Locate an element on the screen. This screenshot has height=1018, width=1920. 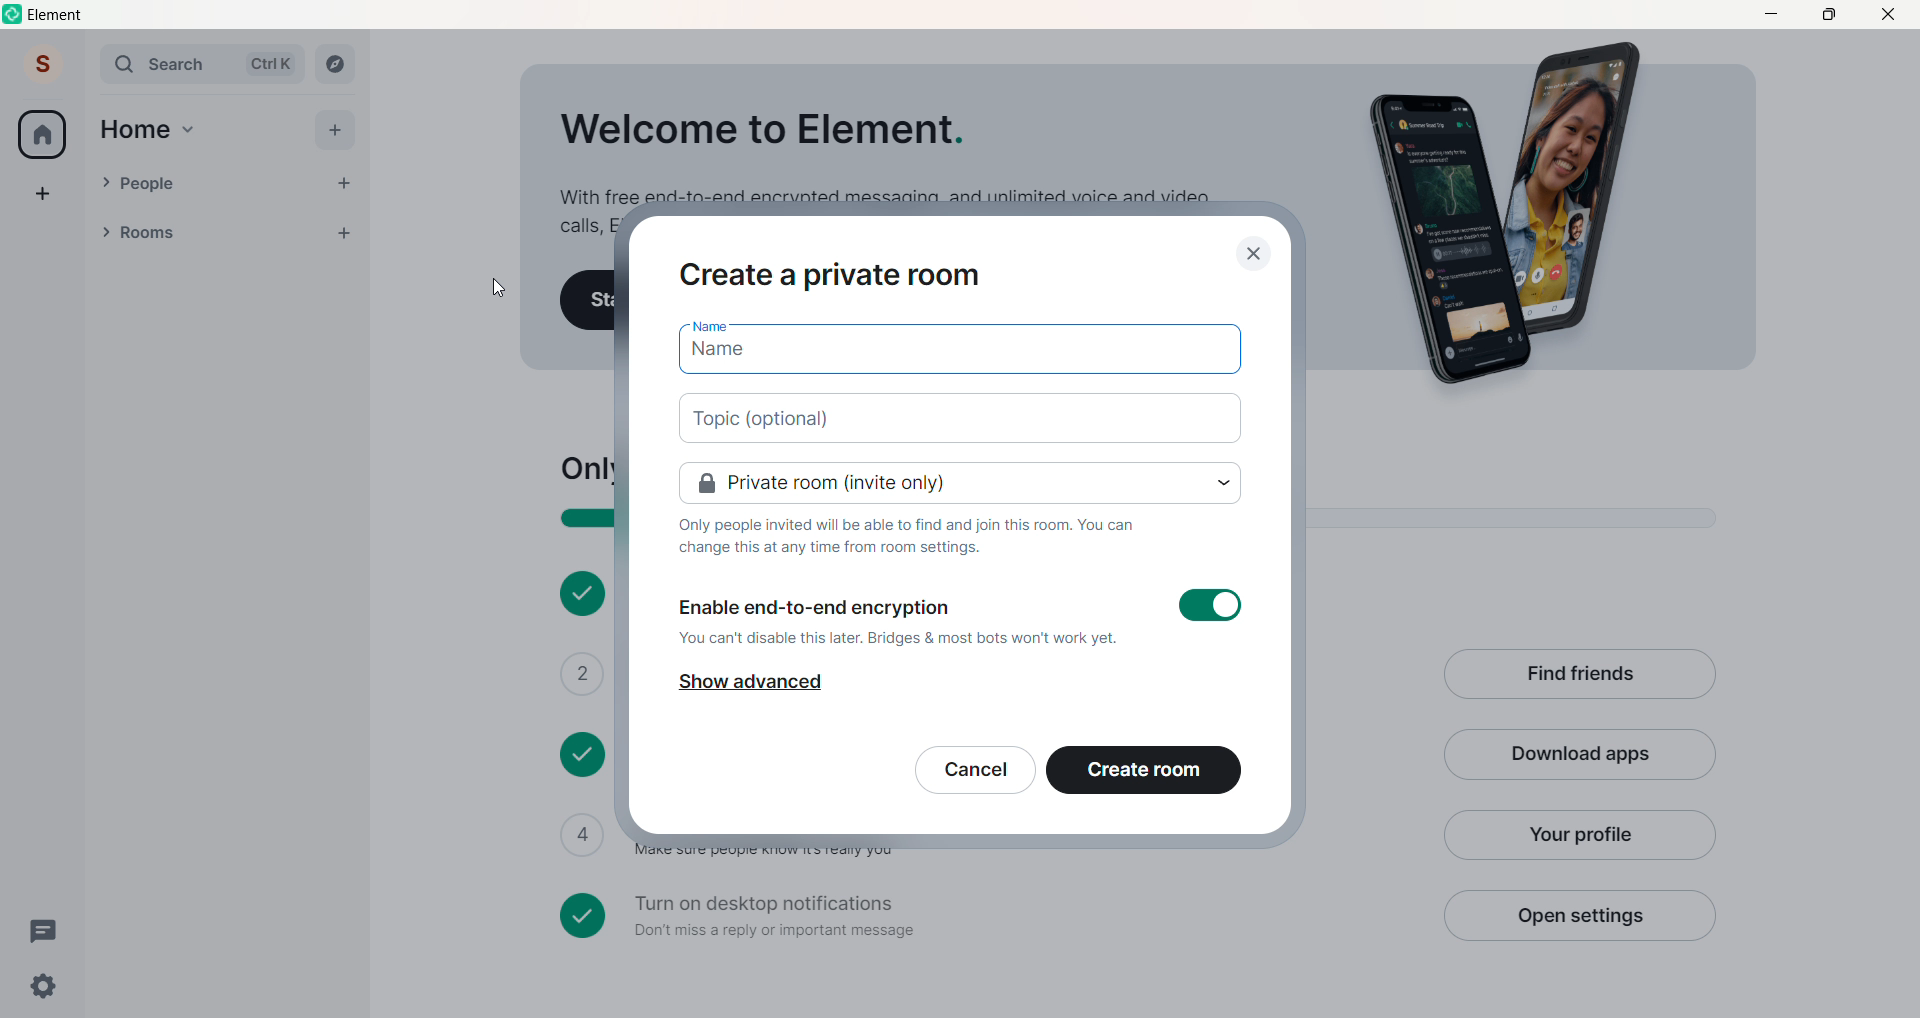
Ctrl K is located at coordinates (271, 64).